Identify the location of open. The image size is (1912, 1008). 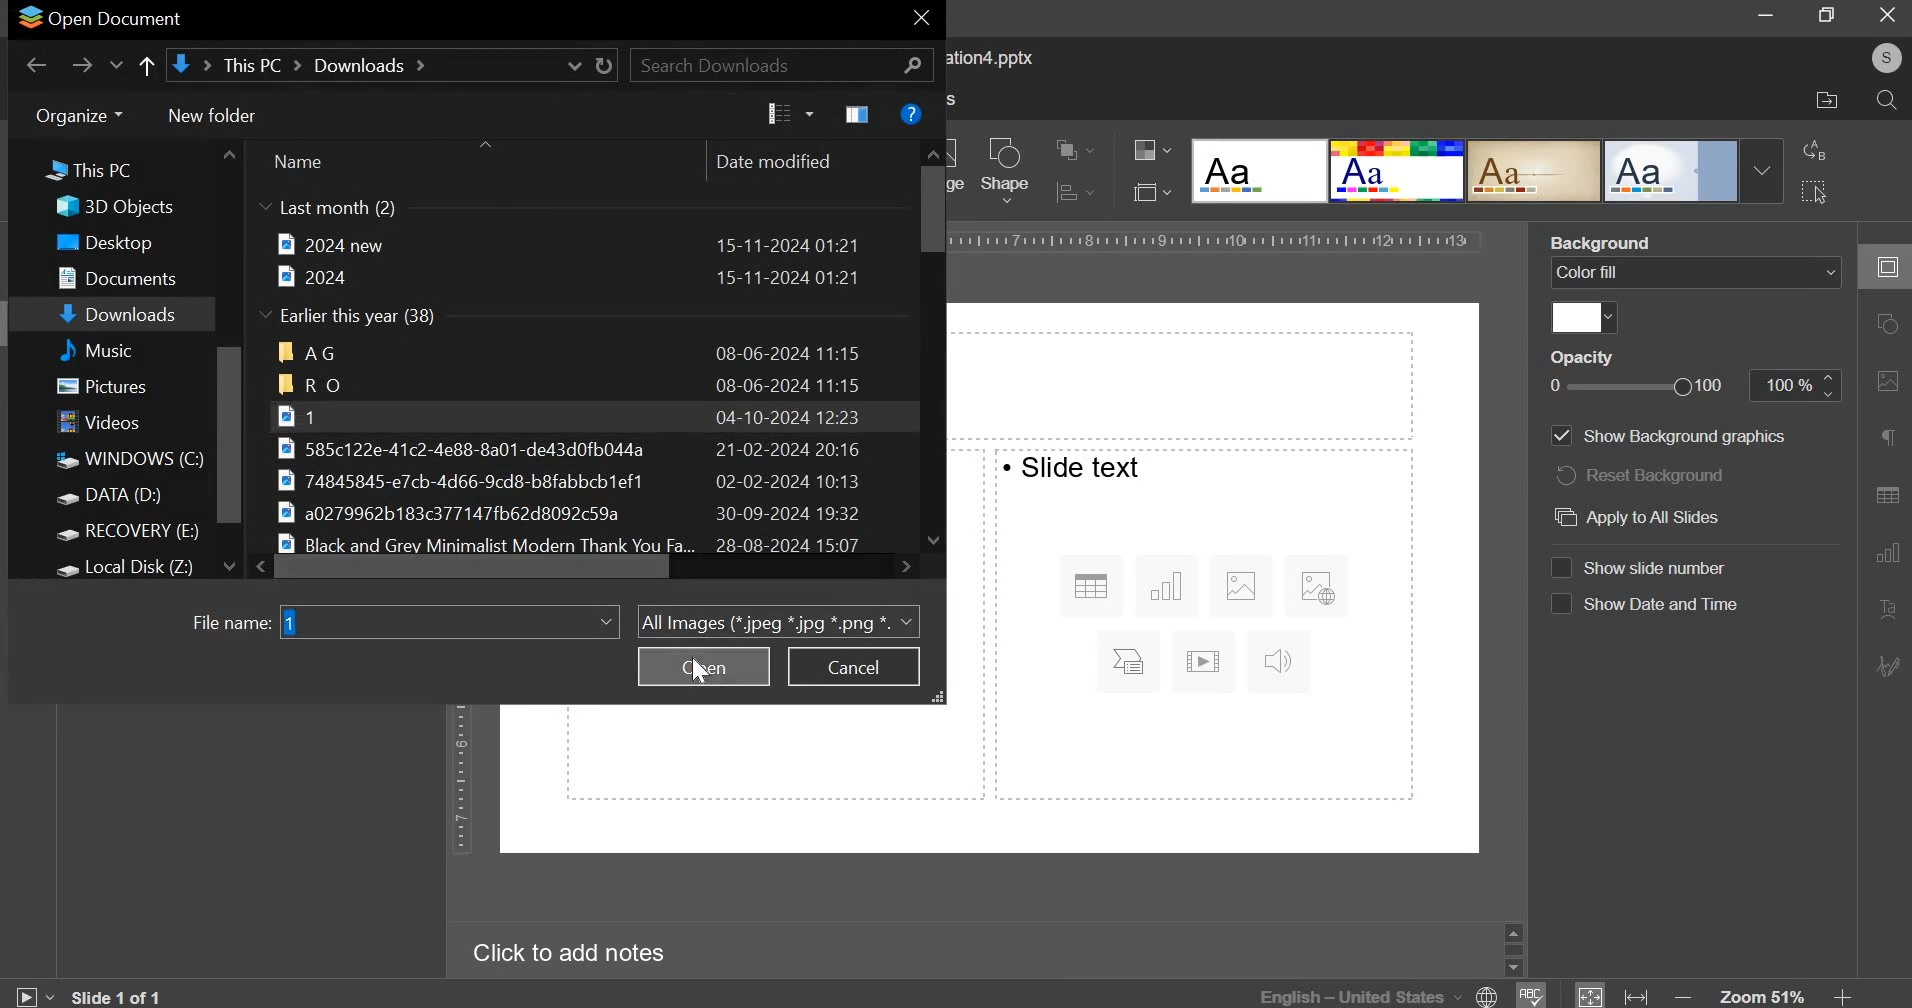
(704, 666).